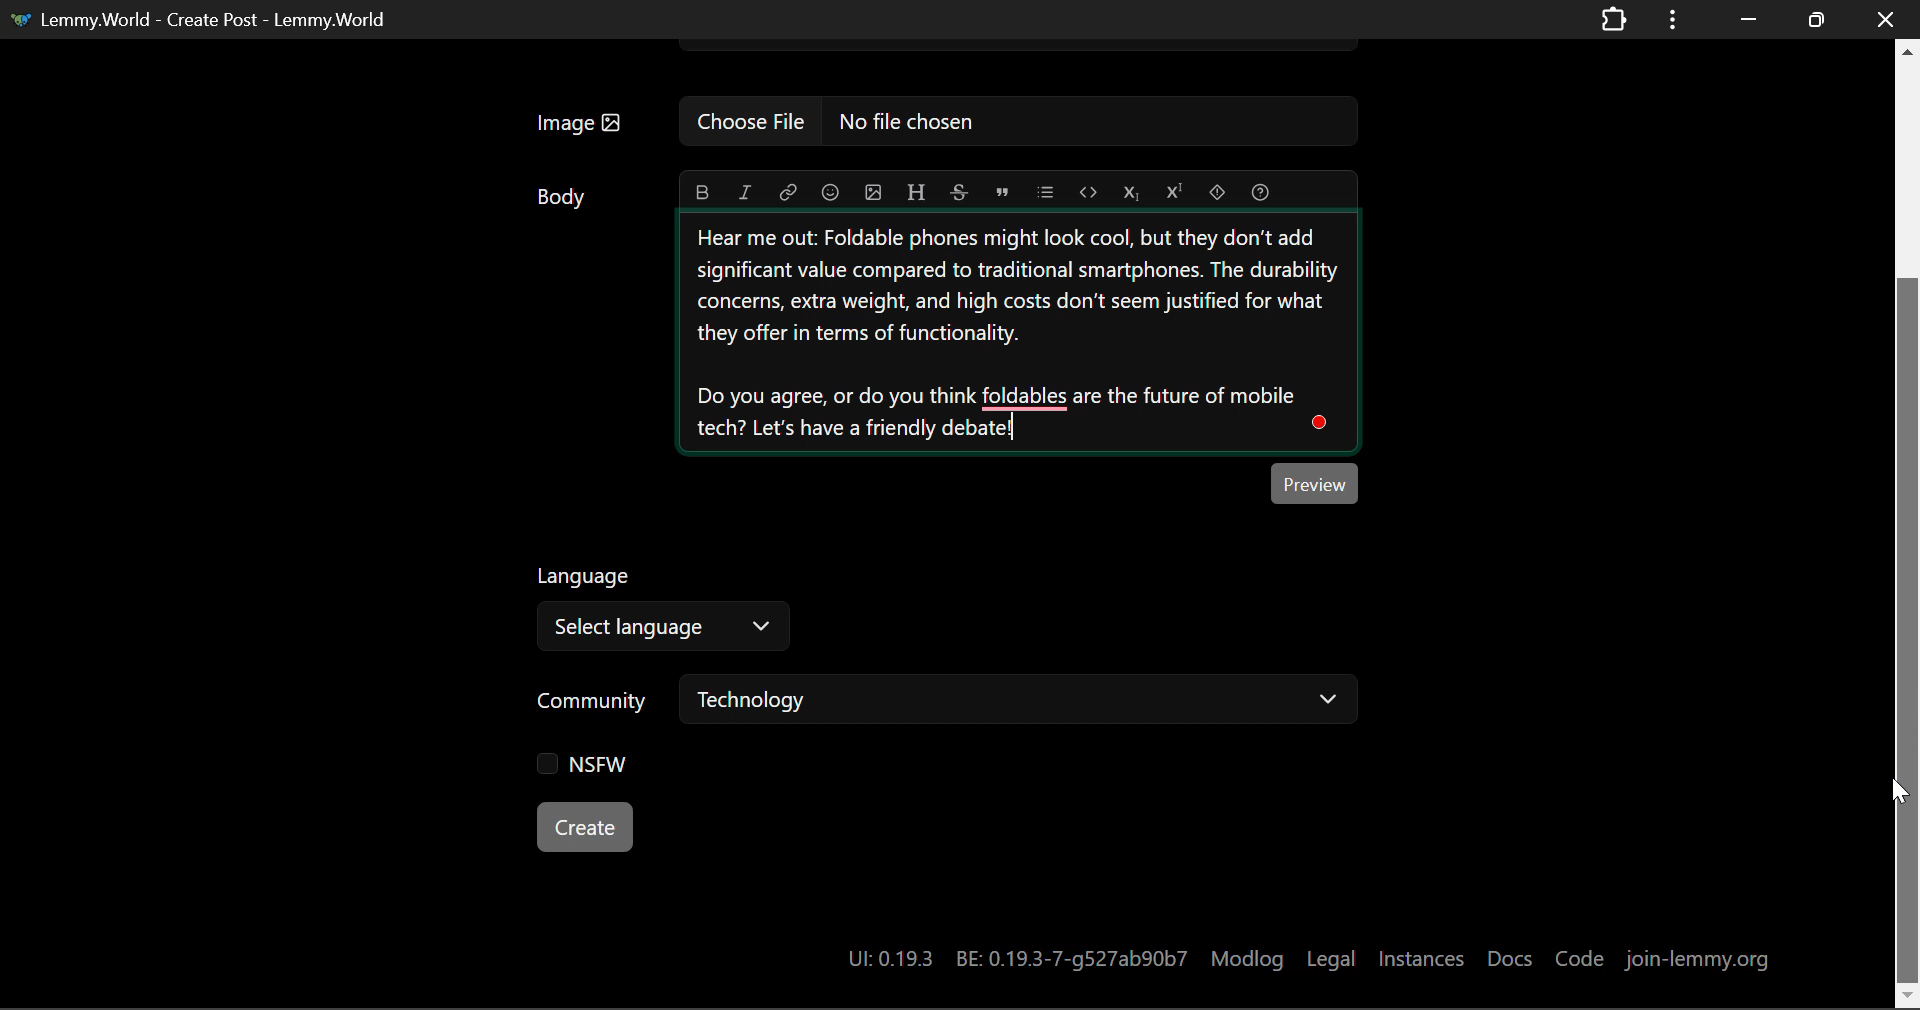 Image resolution: width=1920 pixels, height=1010 pixels. I want to click on Legal, so click(1334, 956).